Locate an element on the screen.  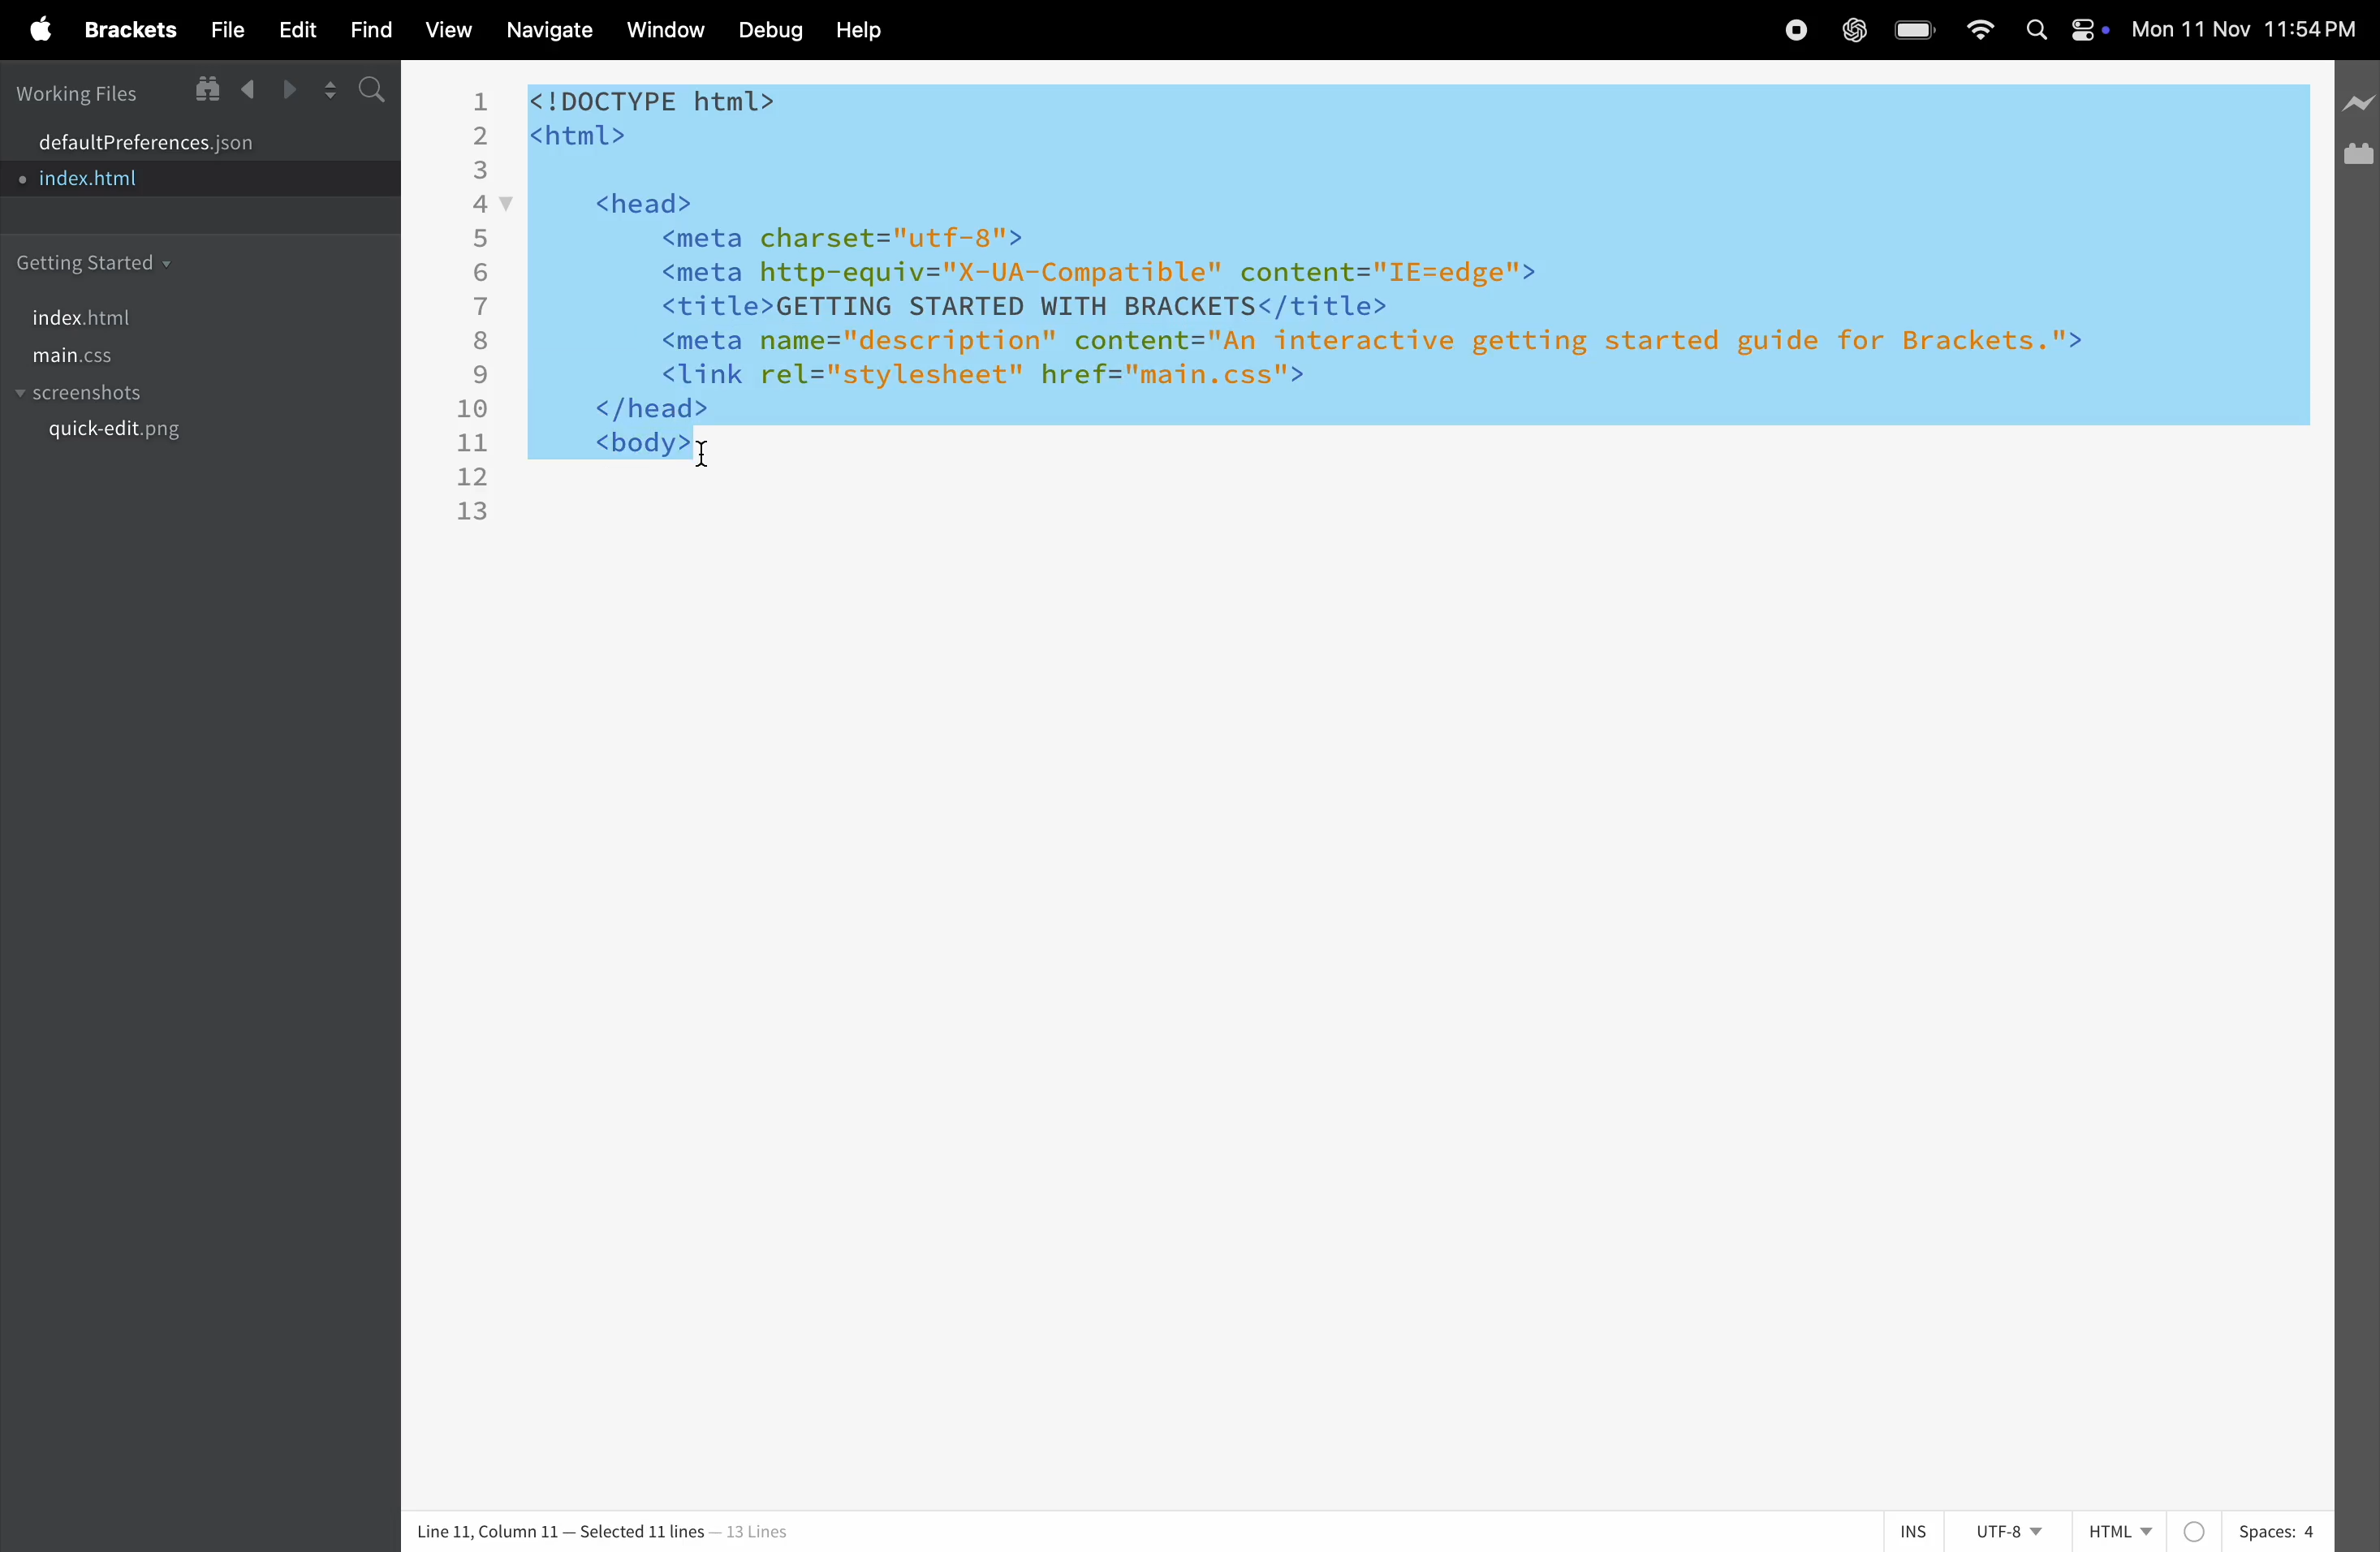
record is located at coordinates (1797, 29).